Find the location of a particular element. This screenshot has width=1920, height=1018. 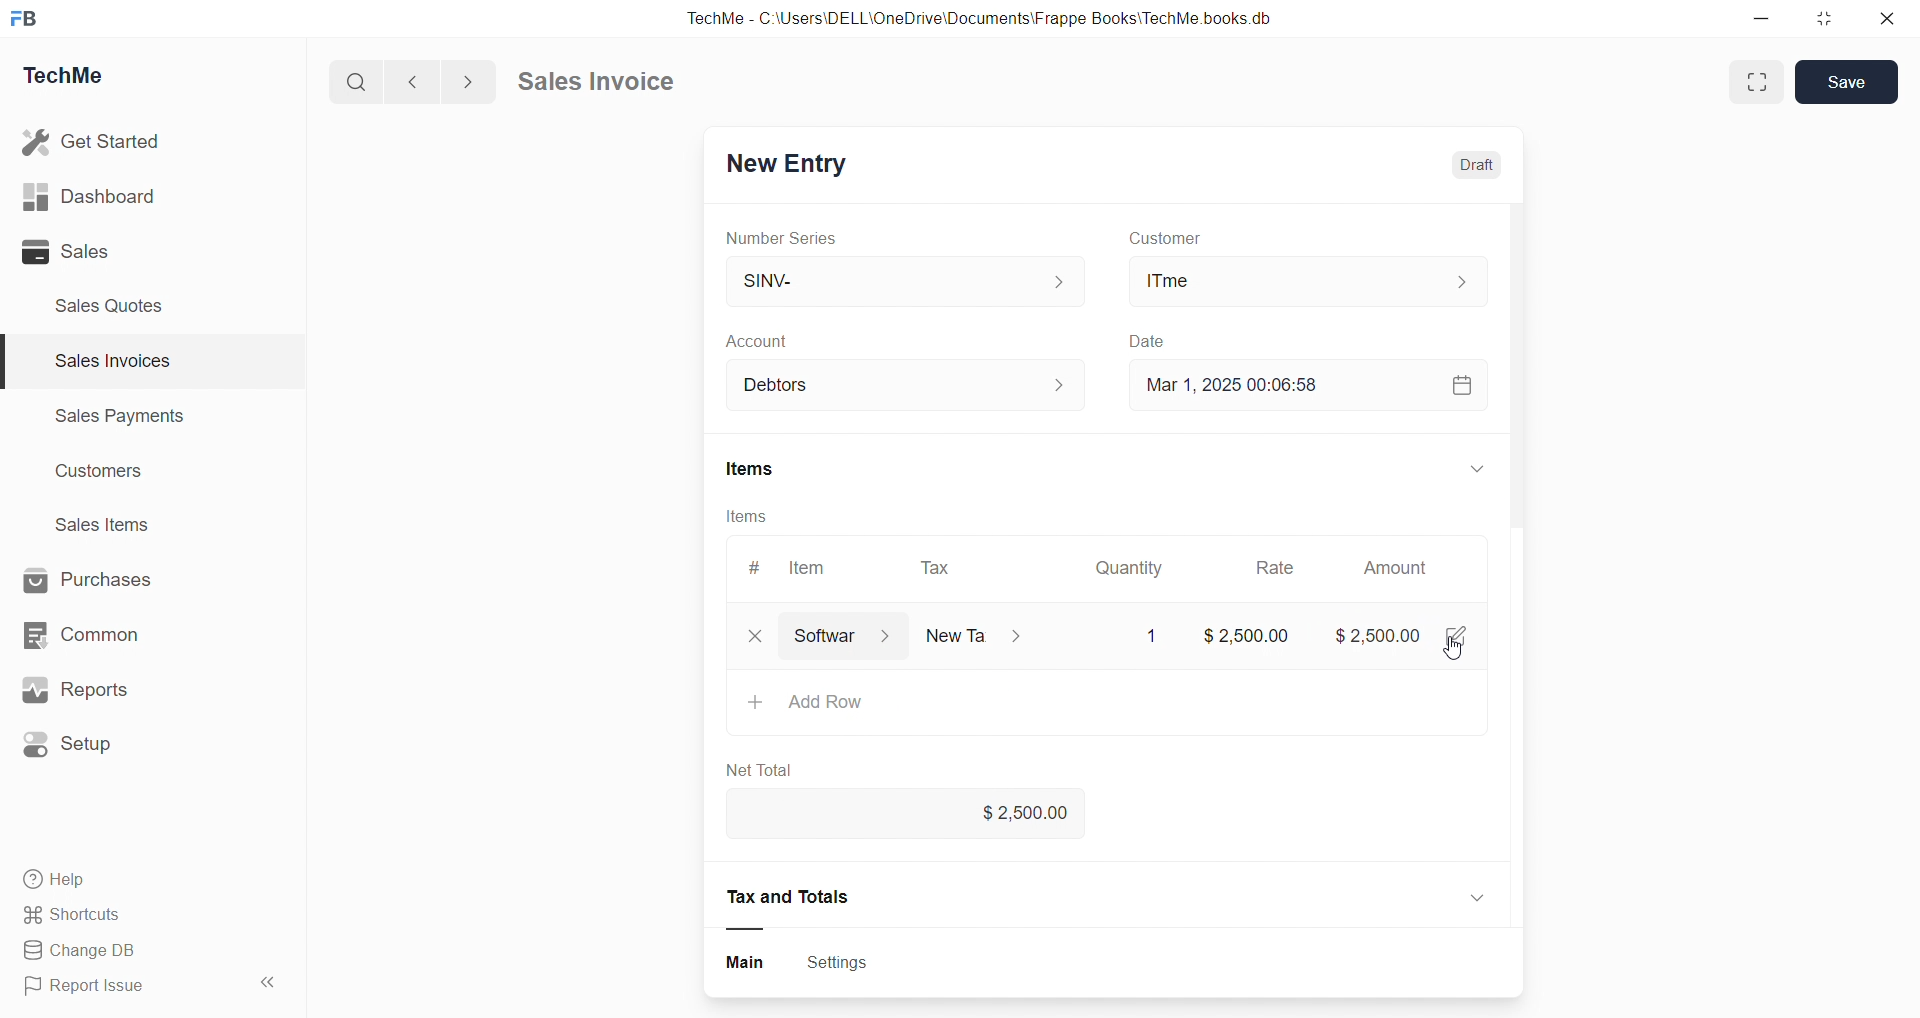

References is located at coordinates (796, 897).